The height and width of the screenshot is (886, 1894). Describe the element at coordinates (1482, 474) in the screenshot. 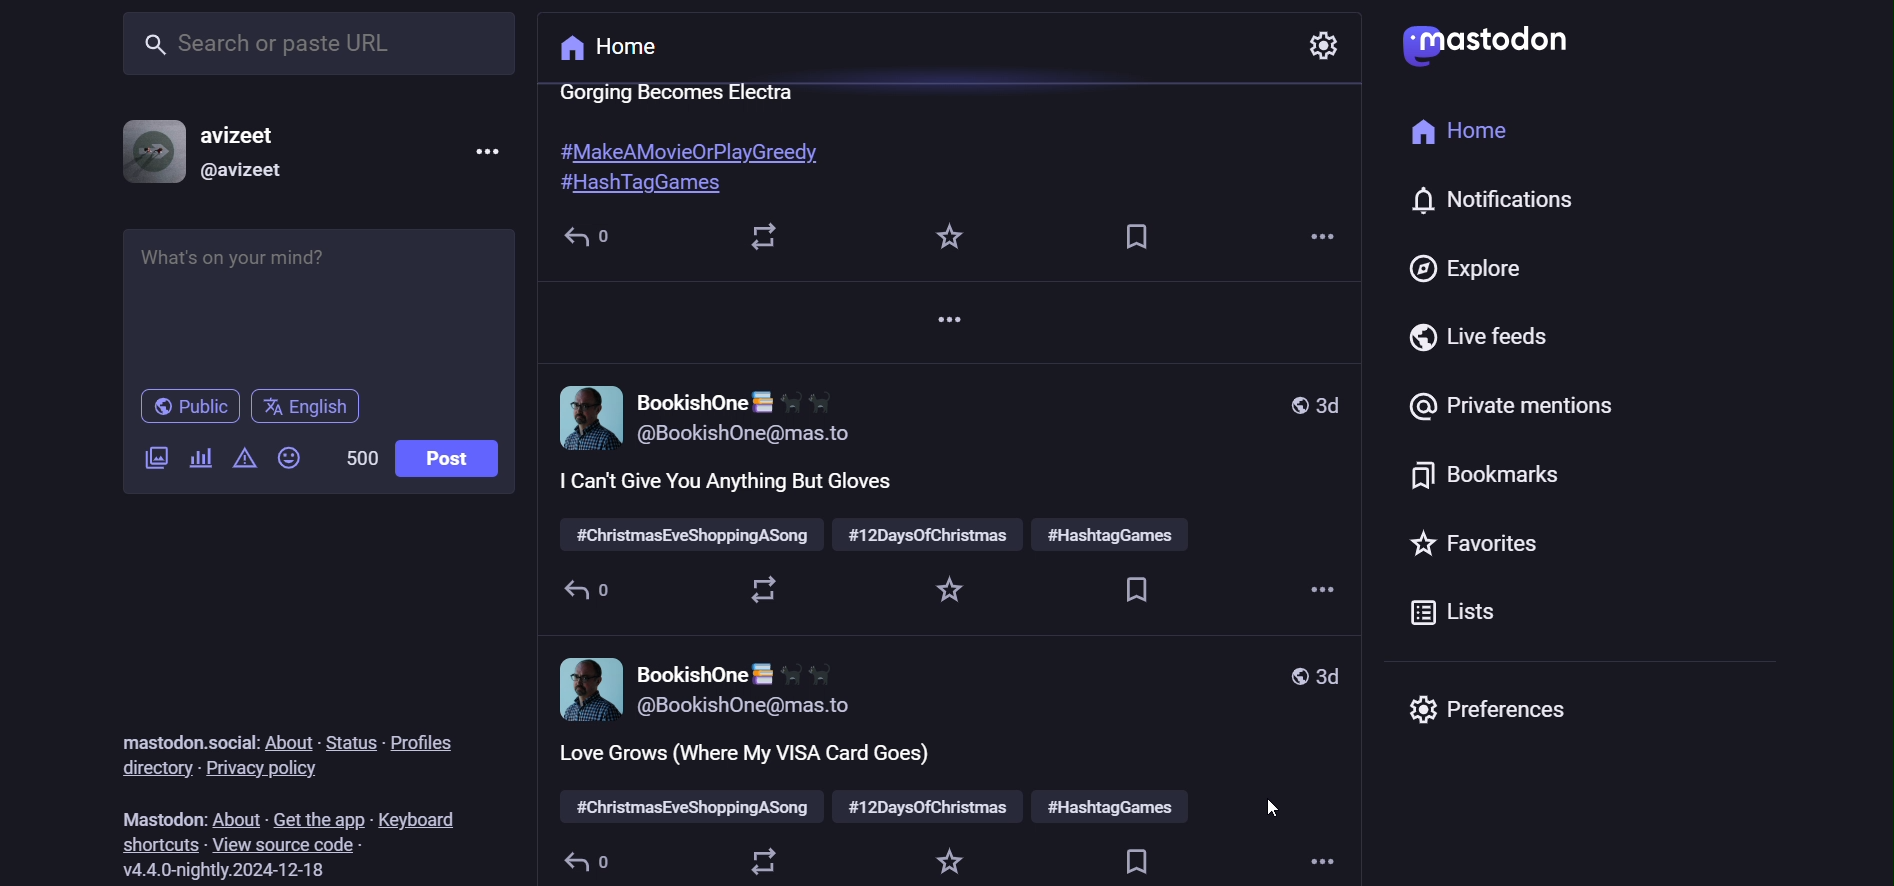

I see `bookmark` at that location.